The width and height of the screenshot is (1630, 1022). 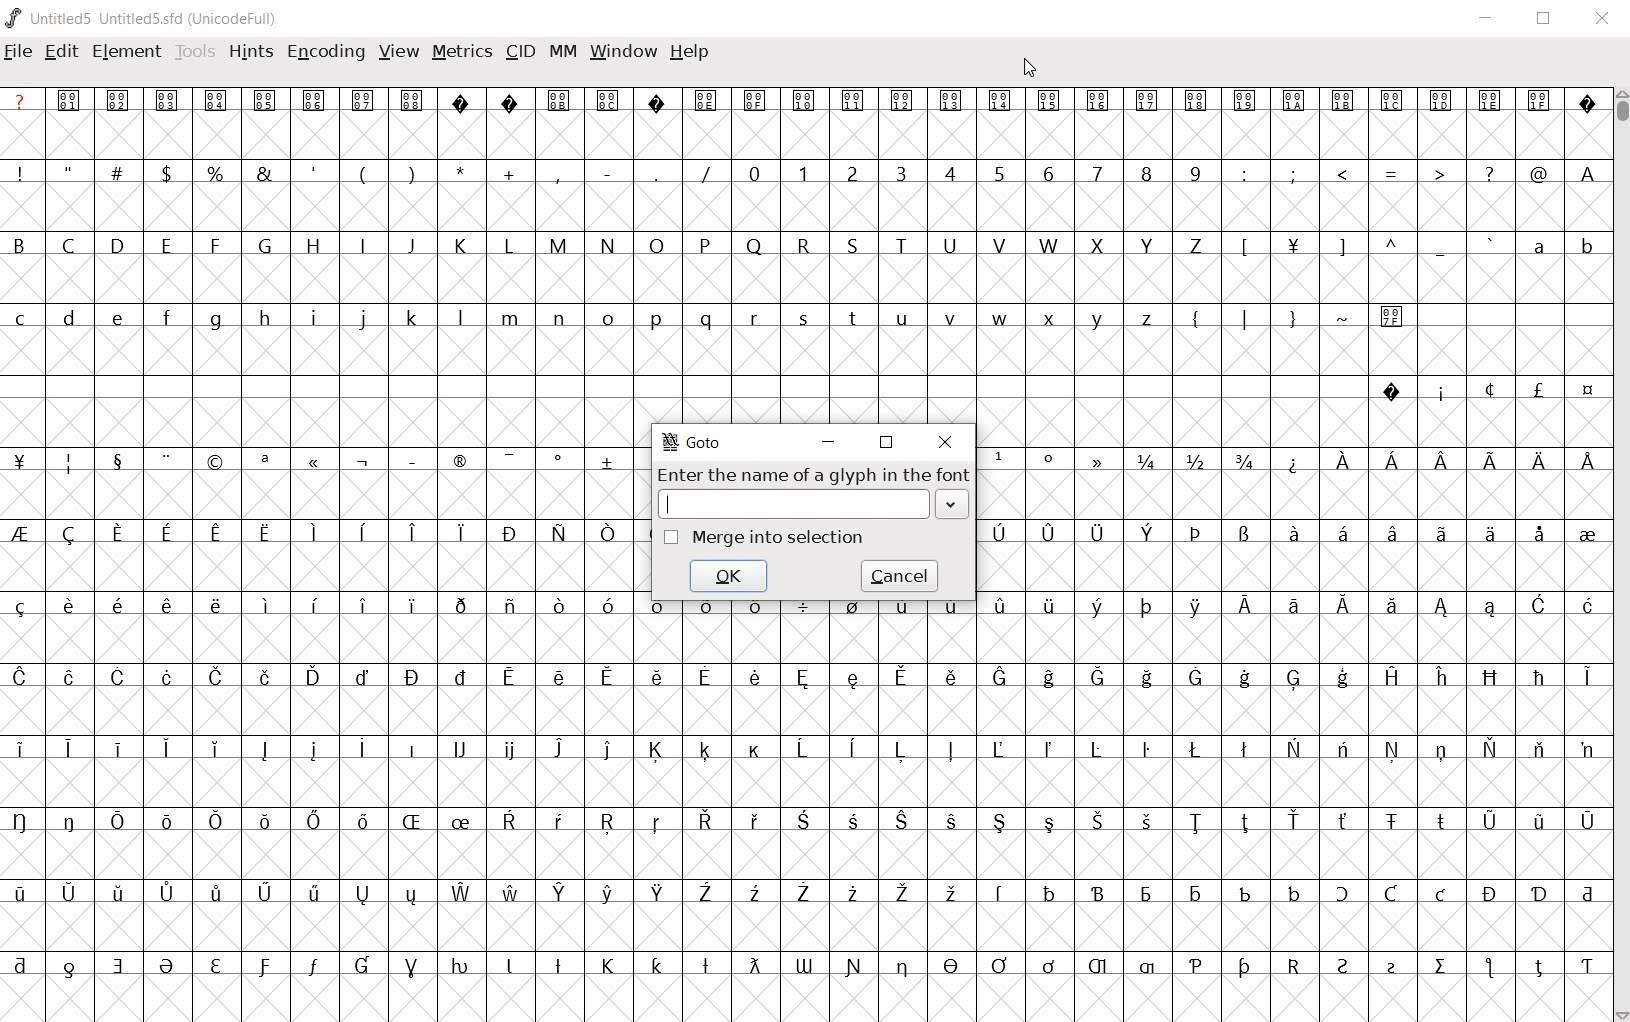 I want to click on Symbol, so click(x=1390, y=894).